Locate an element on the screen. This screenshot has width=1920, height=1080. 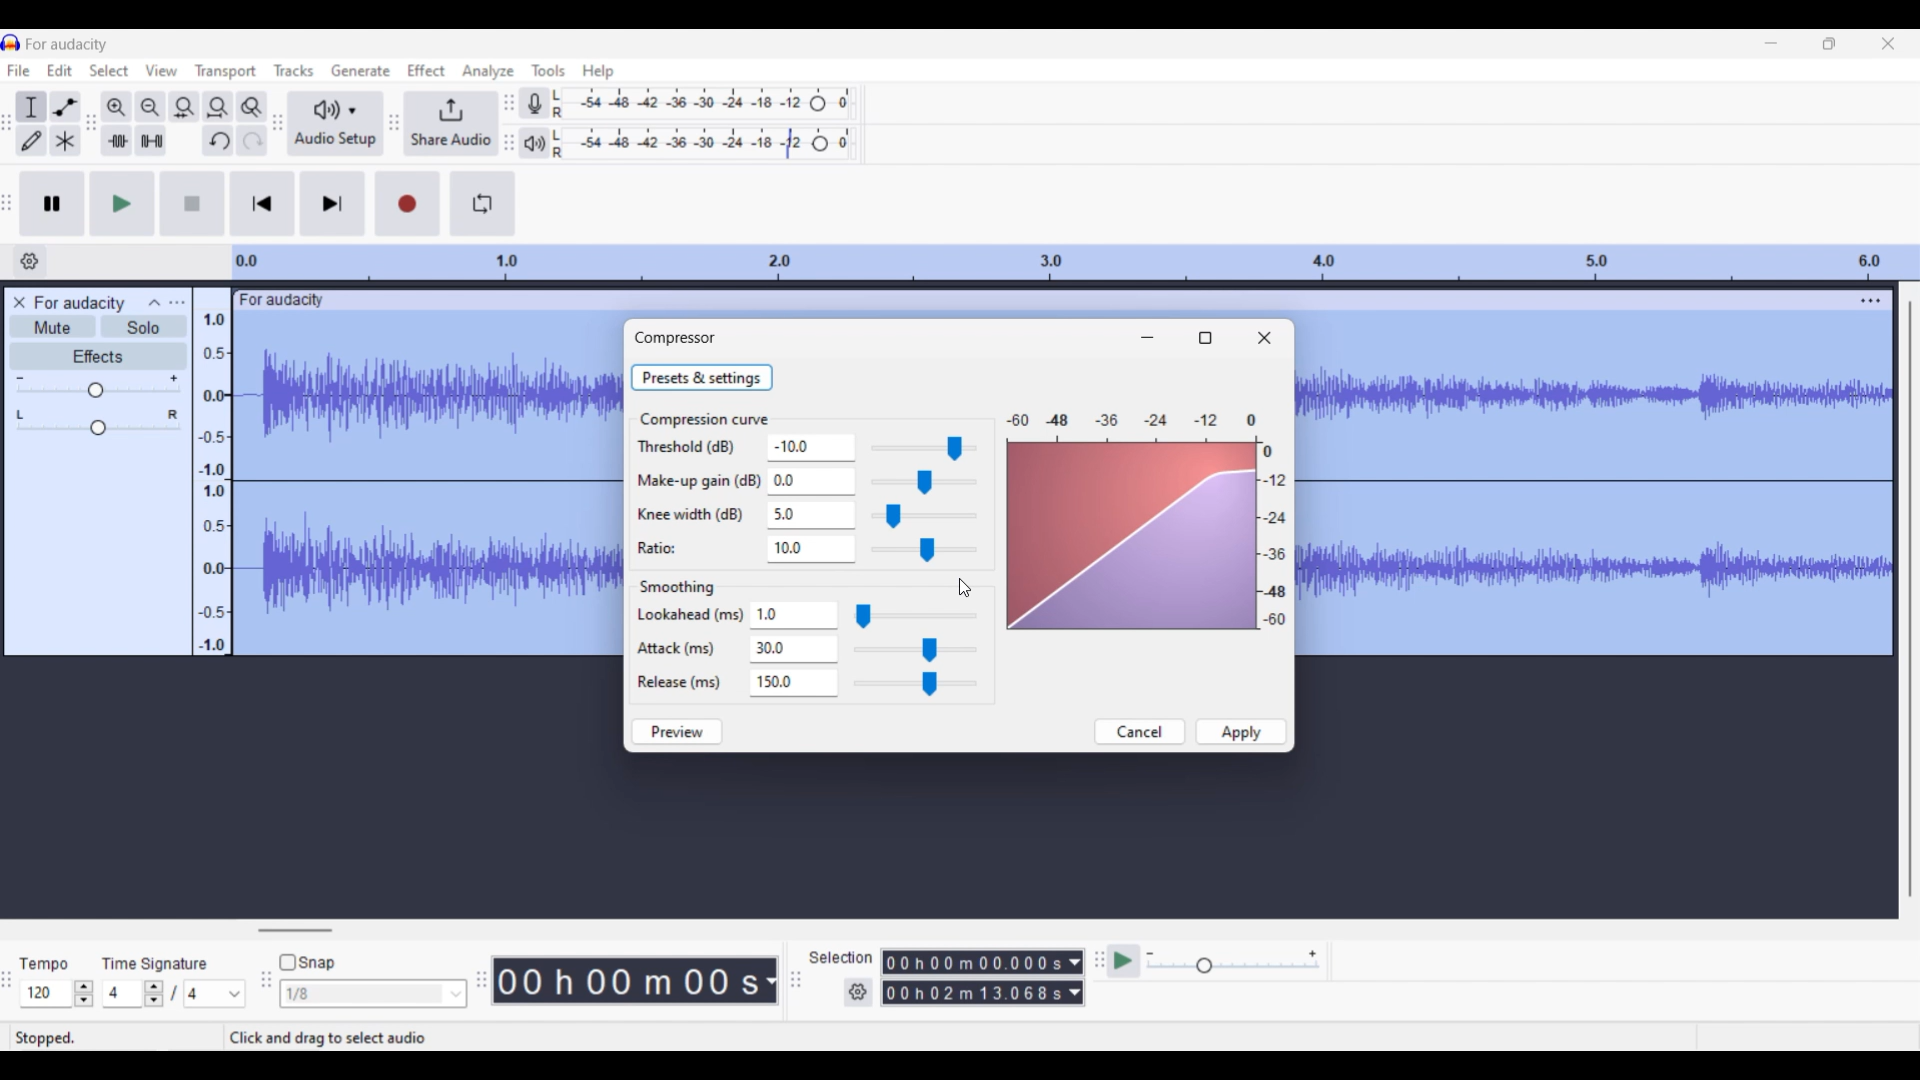
Stopped. Click and drag to select audio. is located at coordinates (246, 1038).